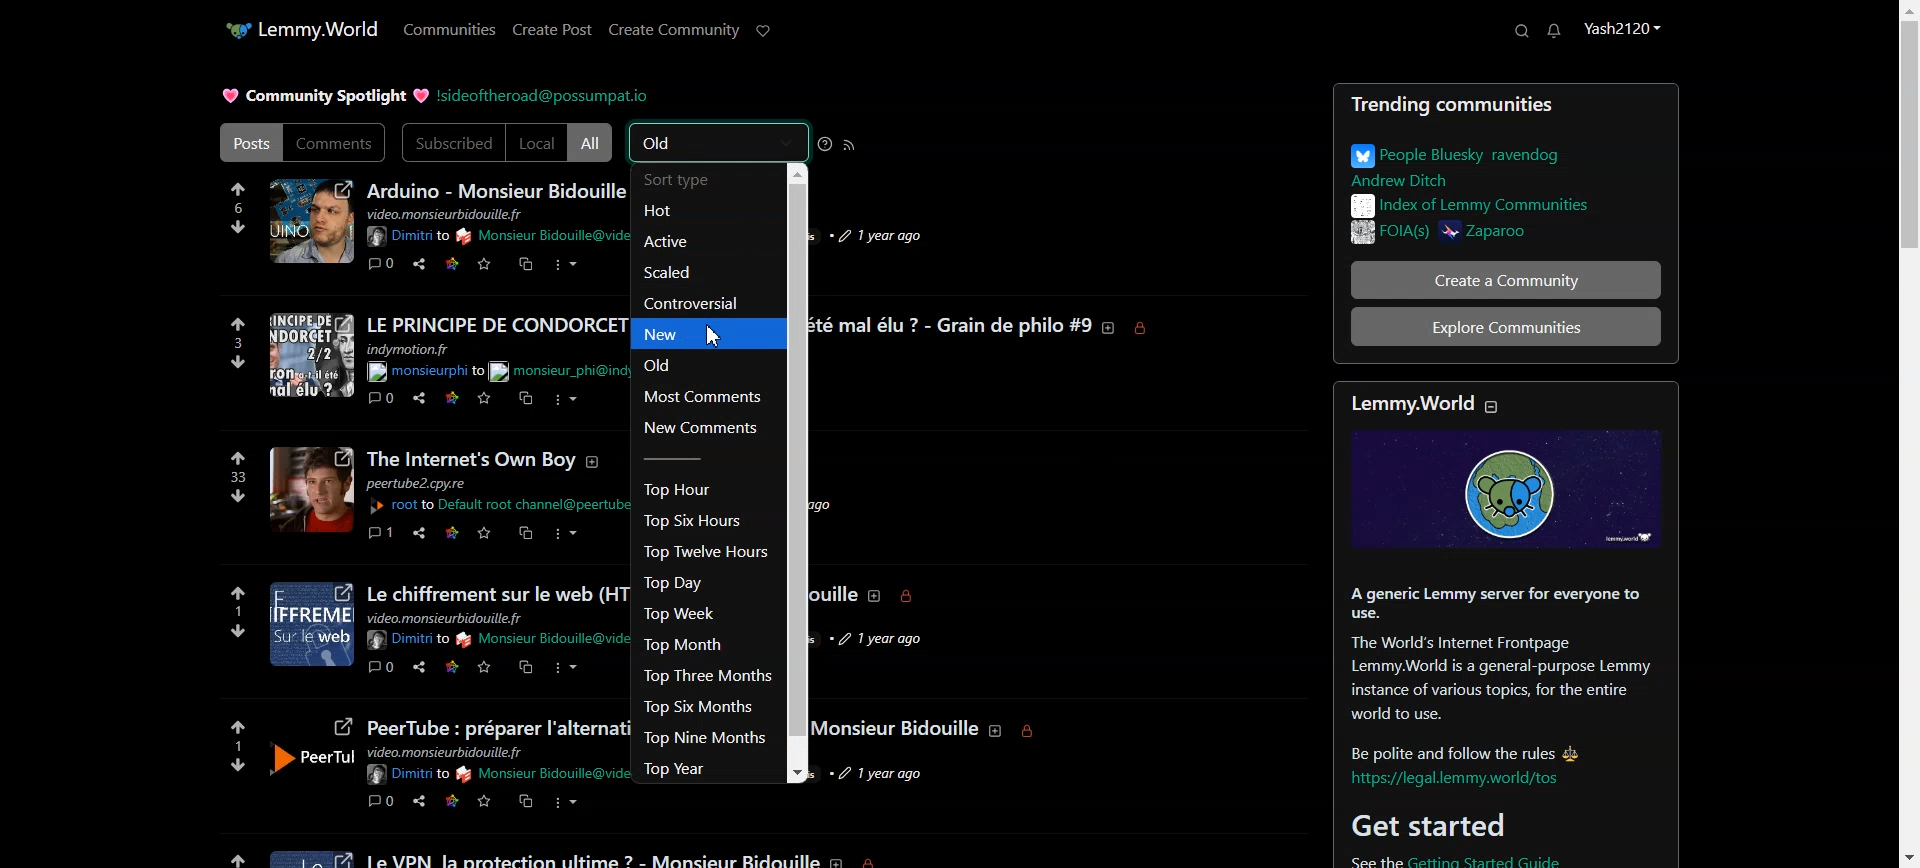 The height and width of the screenshot is (868, 1920). I want to click on Comments, so click(336, 143).